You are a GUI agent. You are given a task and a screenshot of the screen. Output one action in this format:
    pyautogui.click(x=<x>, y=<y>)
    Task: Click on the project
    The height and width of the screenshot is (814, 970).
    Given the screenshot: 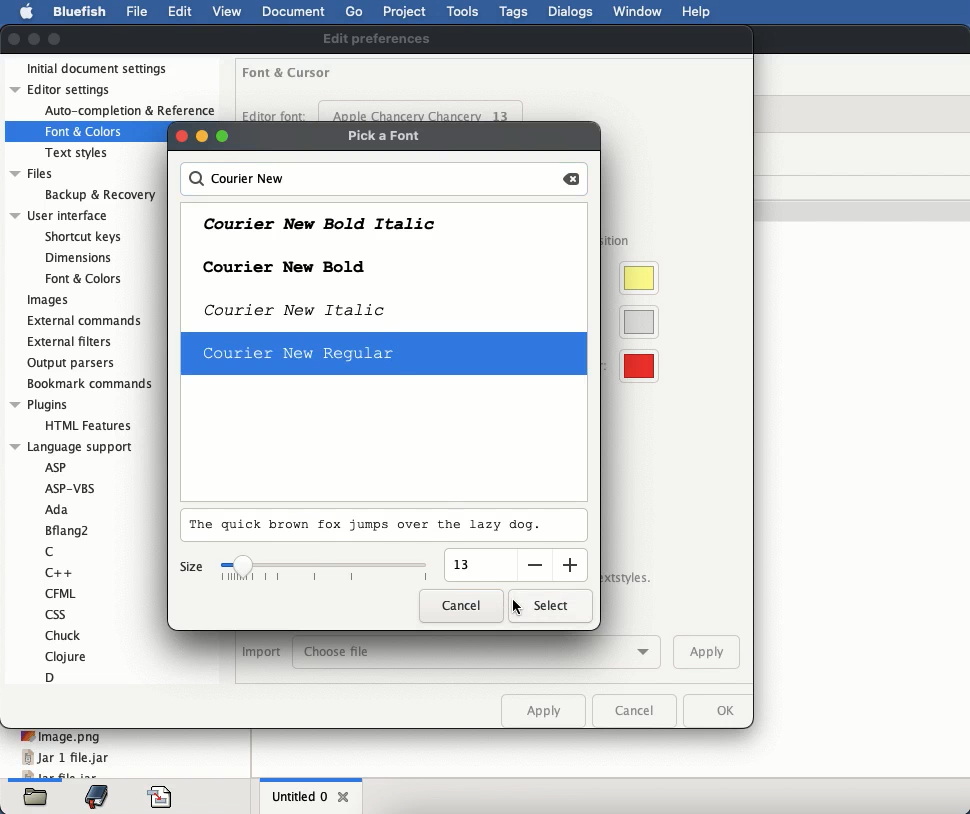 What is the action you would take?
    pyautogui.click(x=407, y=12)
    